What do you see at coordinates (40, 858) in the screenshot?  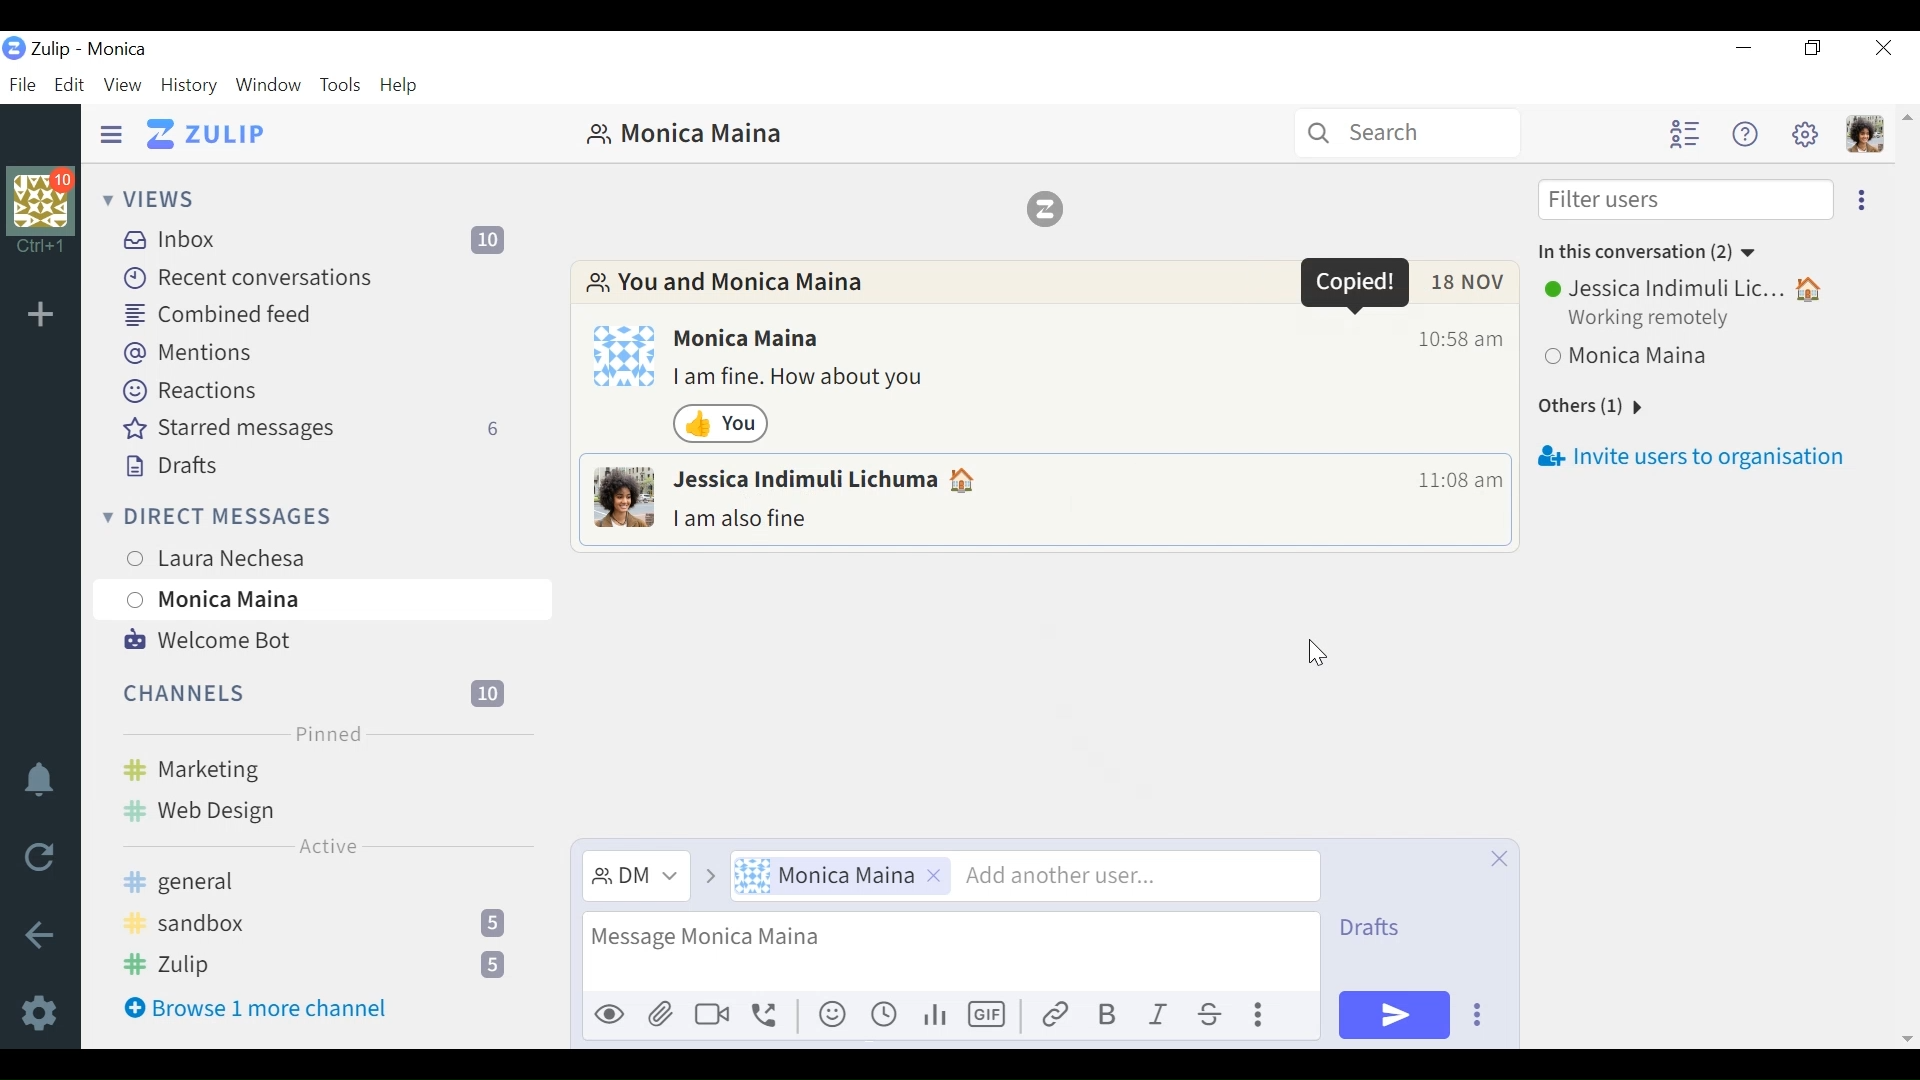 I see `Reload` at bounding box center [40, 858].